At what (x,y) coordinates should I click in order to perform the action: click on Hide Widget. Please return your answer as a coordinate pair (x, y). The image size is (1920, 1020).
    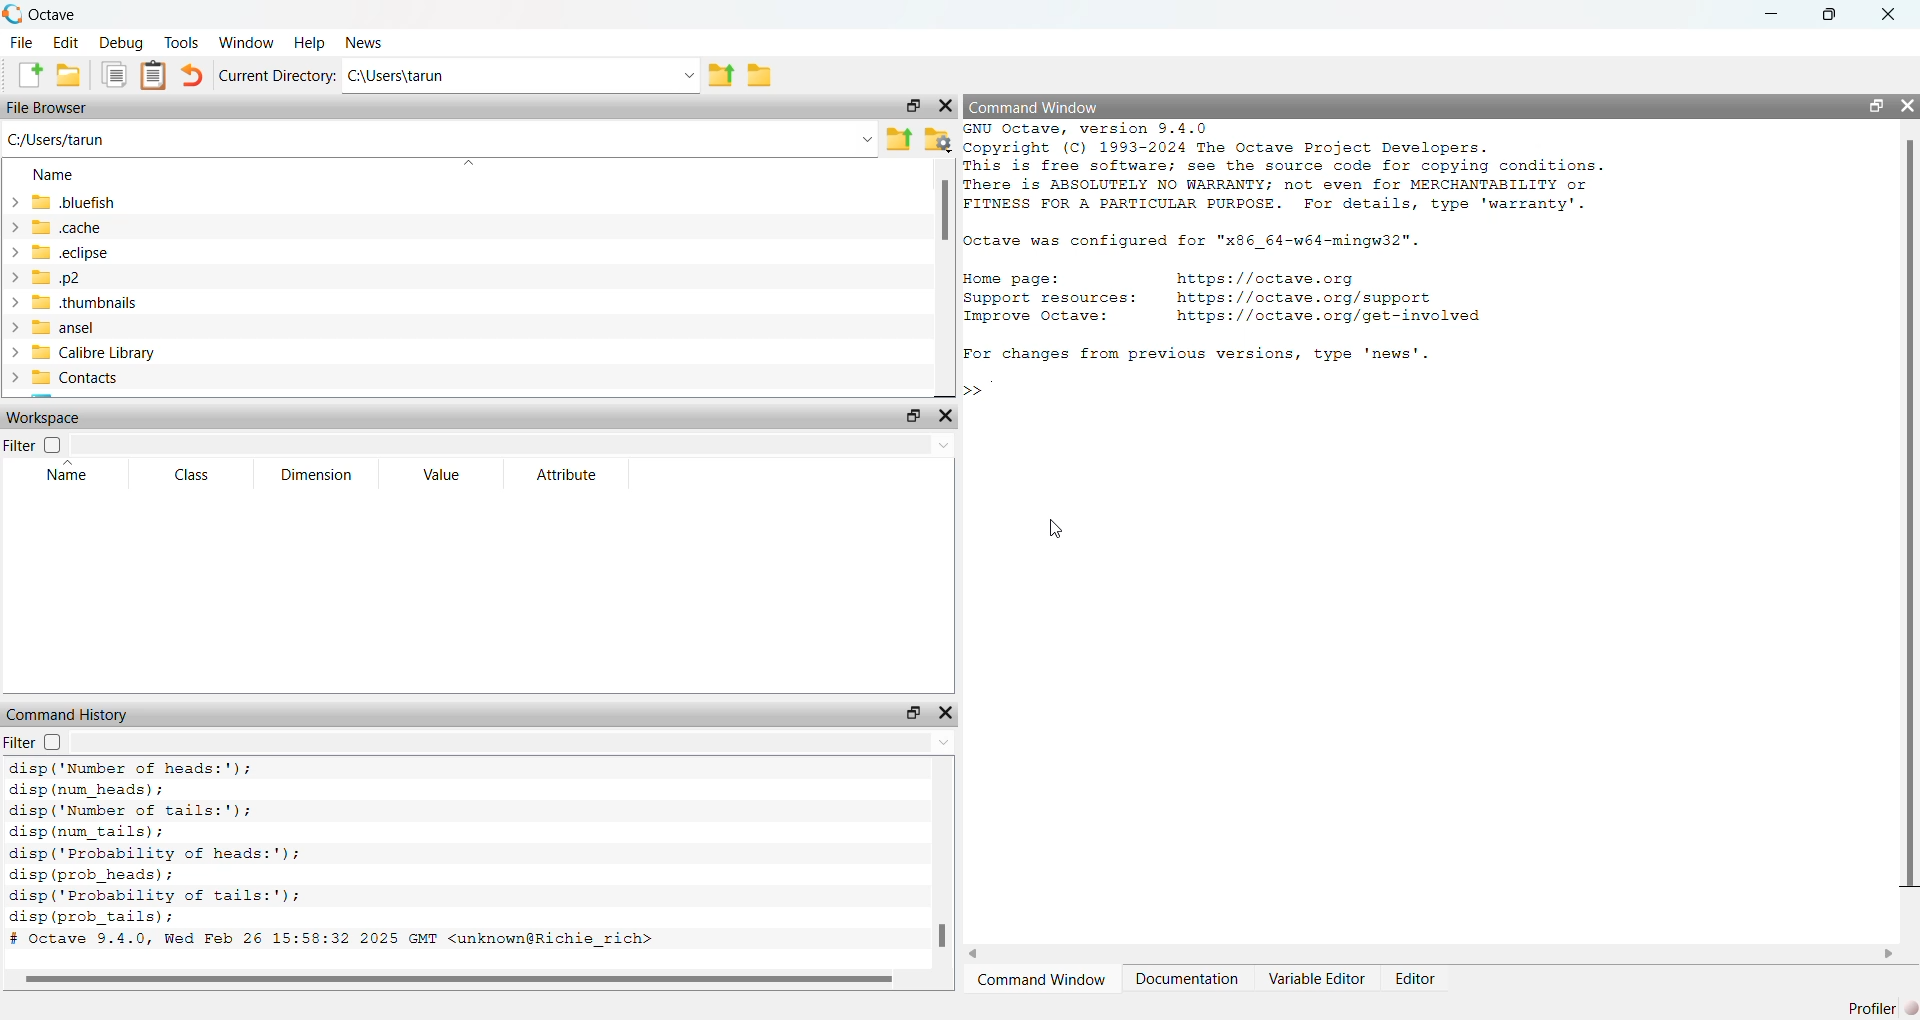
    Looking at the image, I should click on (945, 105).